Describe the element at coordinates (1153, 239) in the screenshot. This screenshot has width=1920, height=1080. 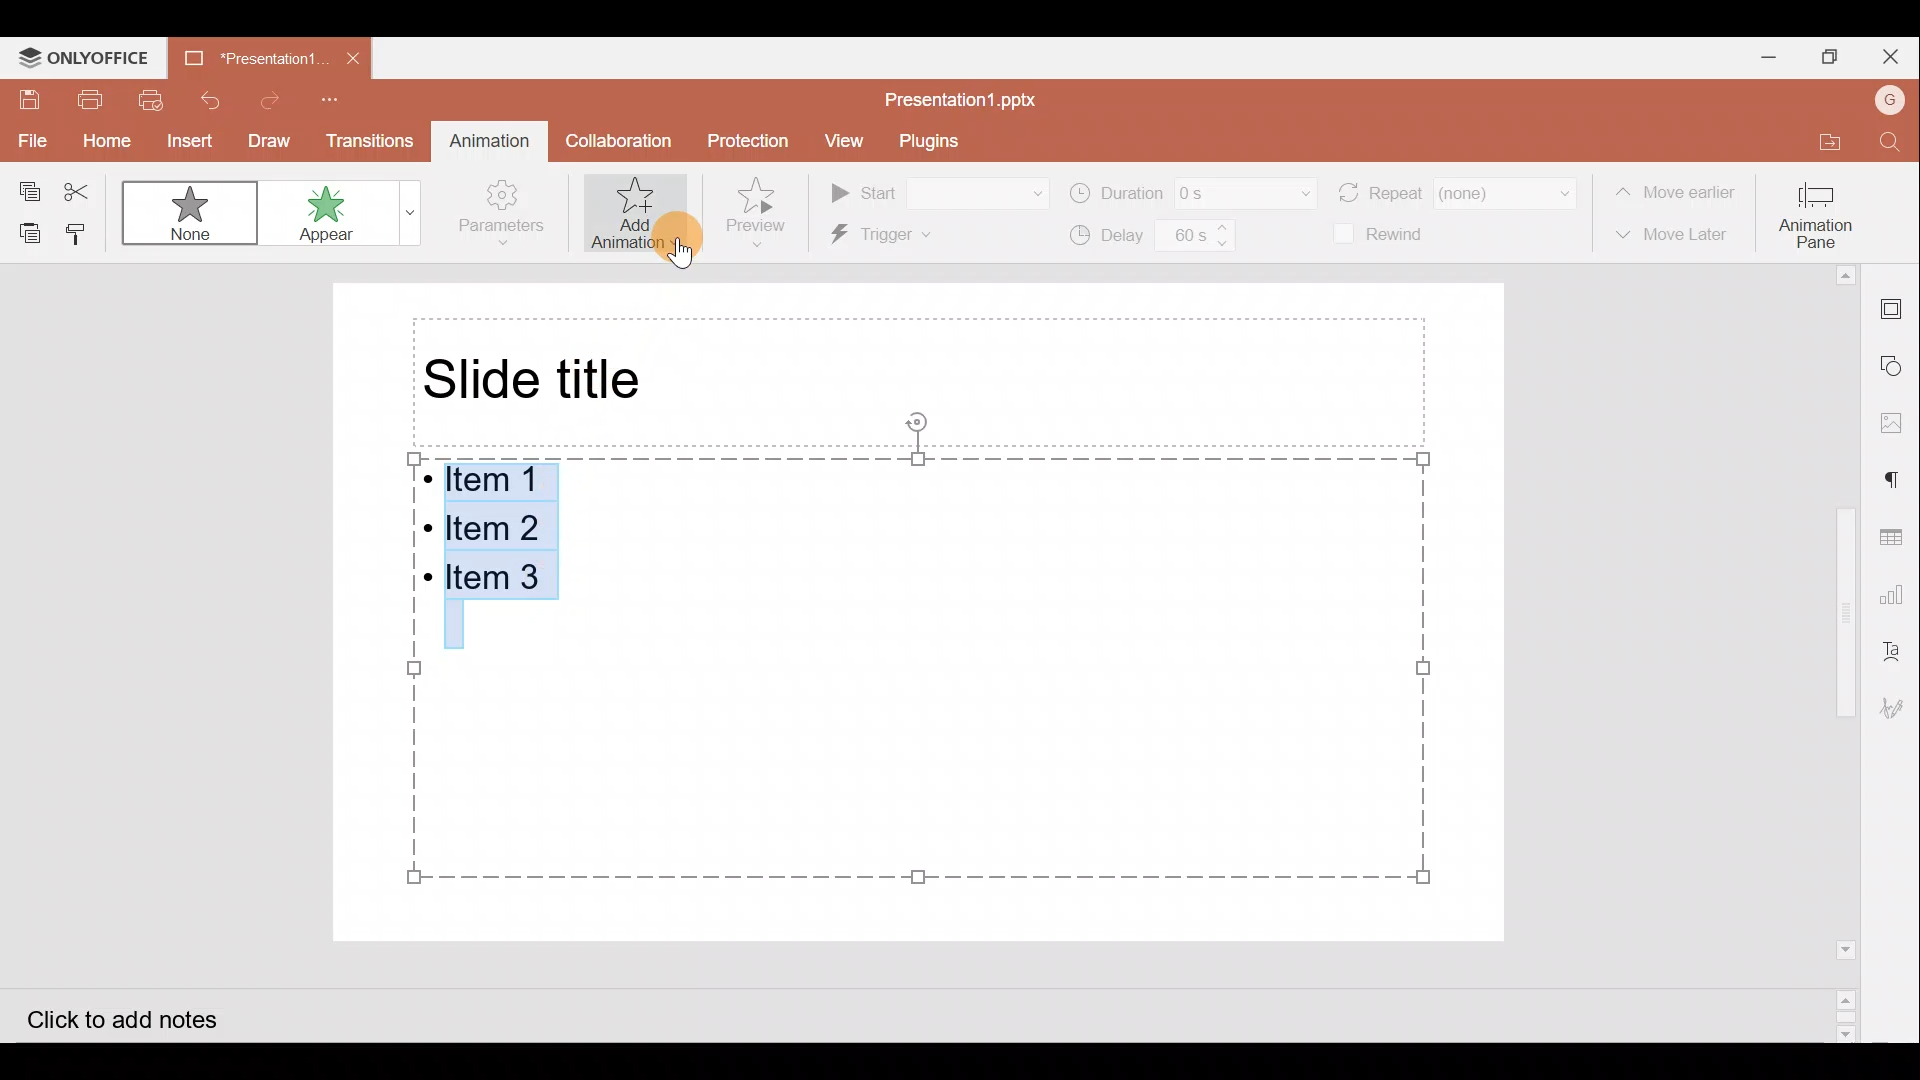
I see `Delay` at that location.